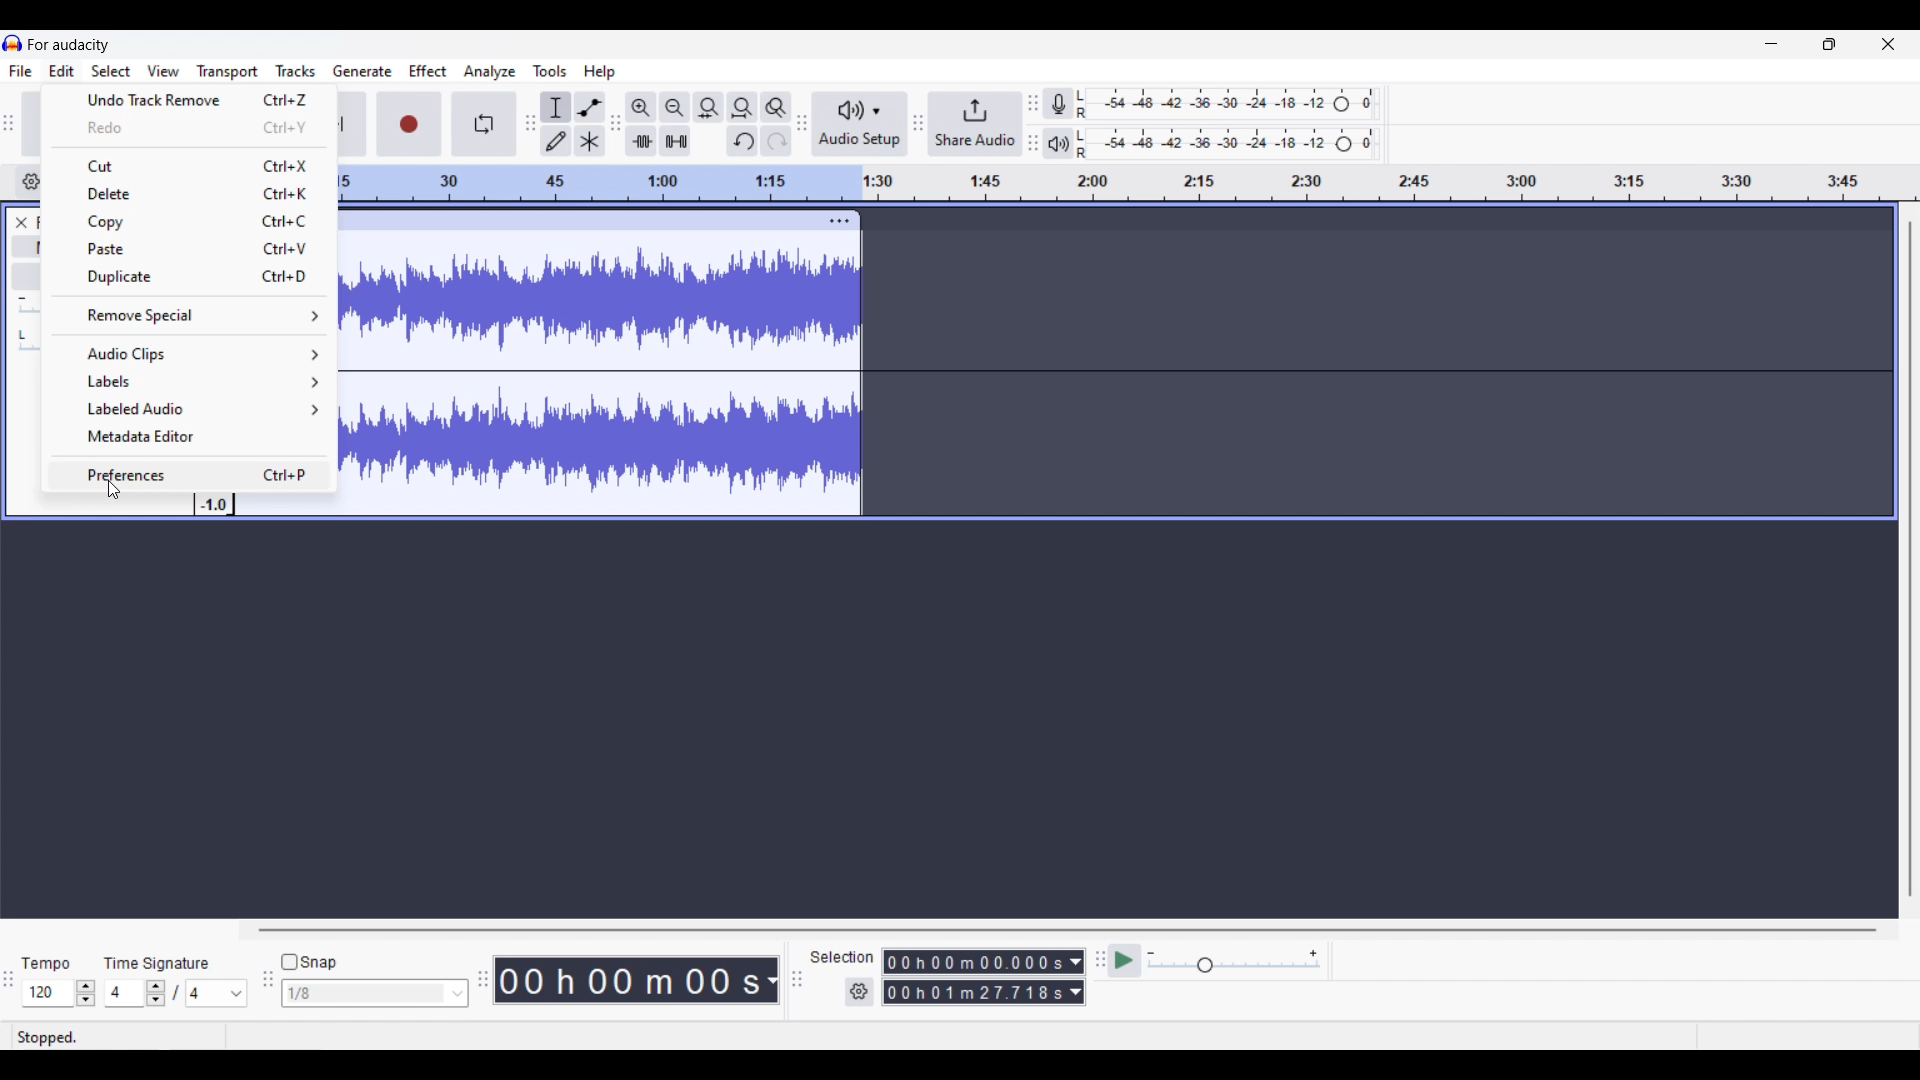 The image size is (1920, 1080). What do you see at coordinates (46, 964) in the screenshot?
I see `tempo` at bounding box center [46, 964].